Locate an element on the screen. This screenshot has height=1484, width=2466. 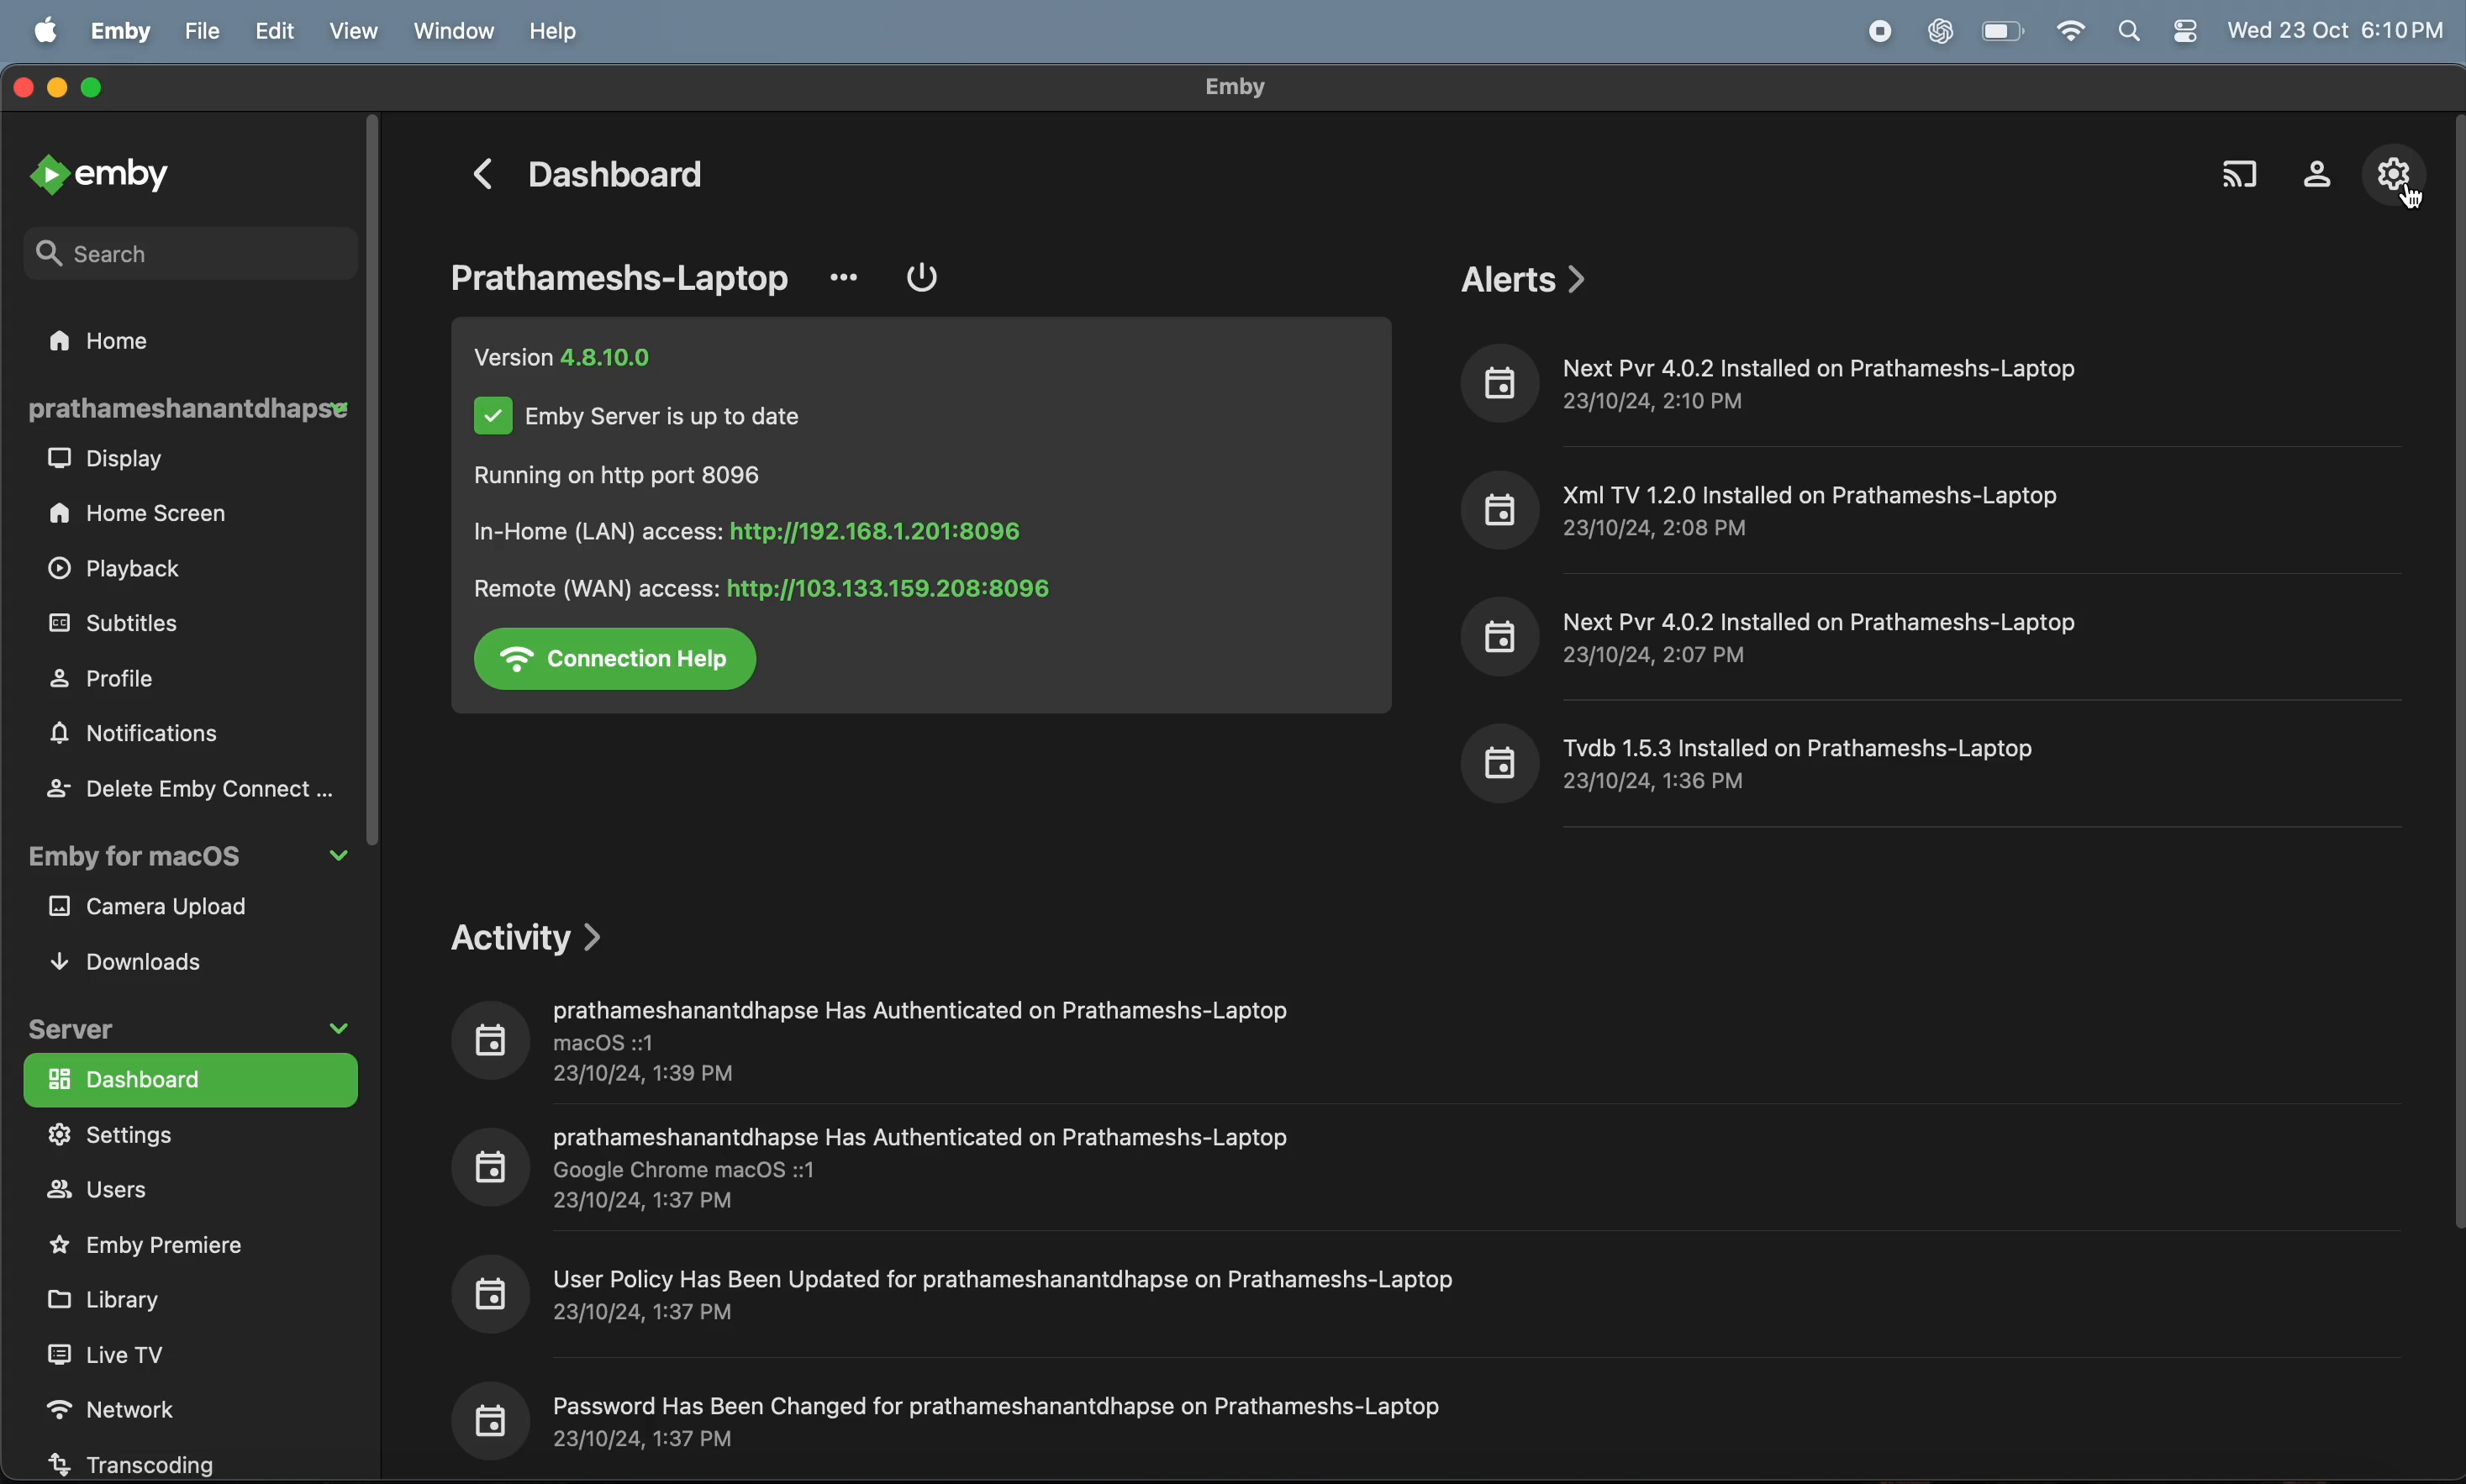
chatgpt is located at coordinates (1933, 31).